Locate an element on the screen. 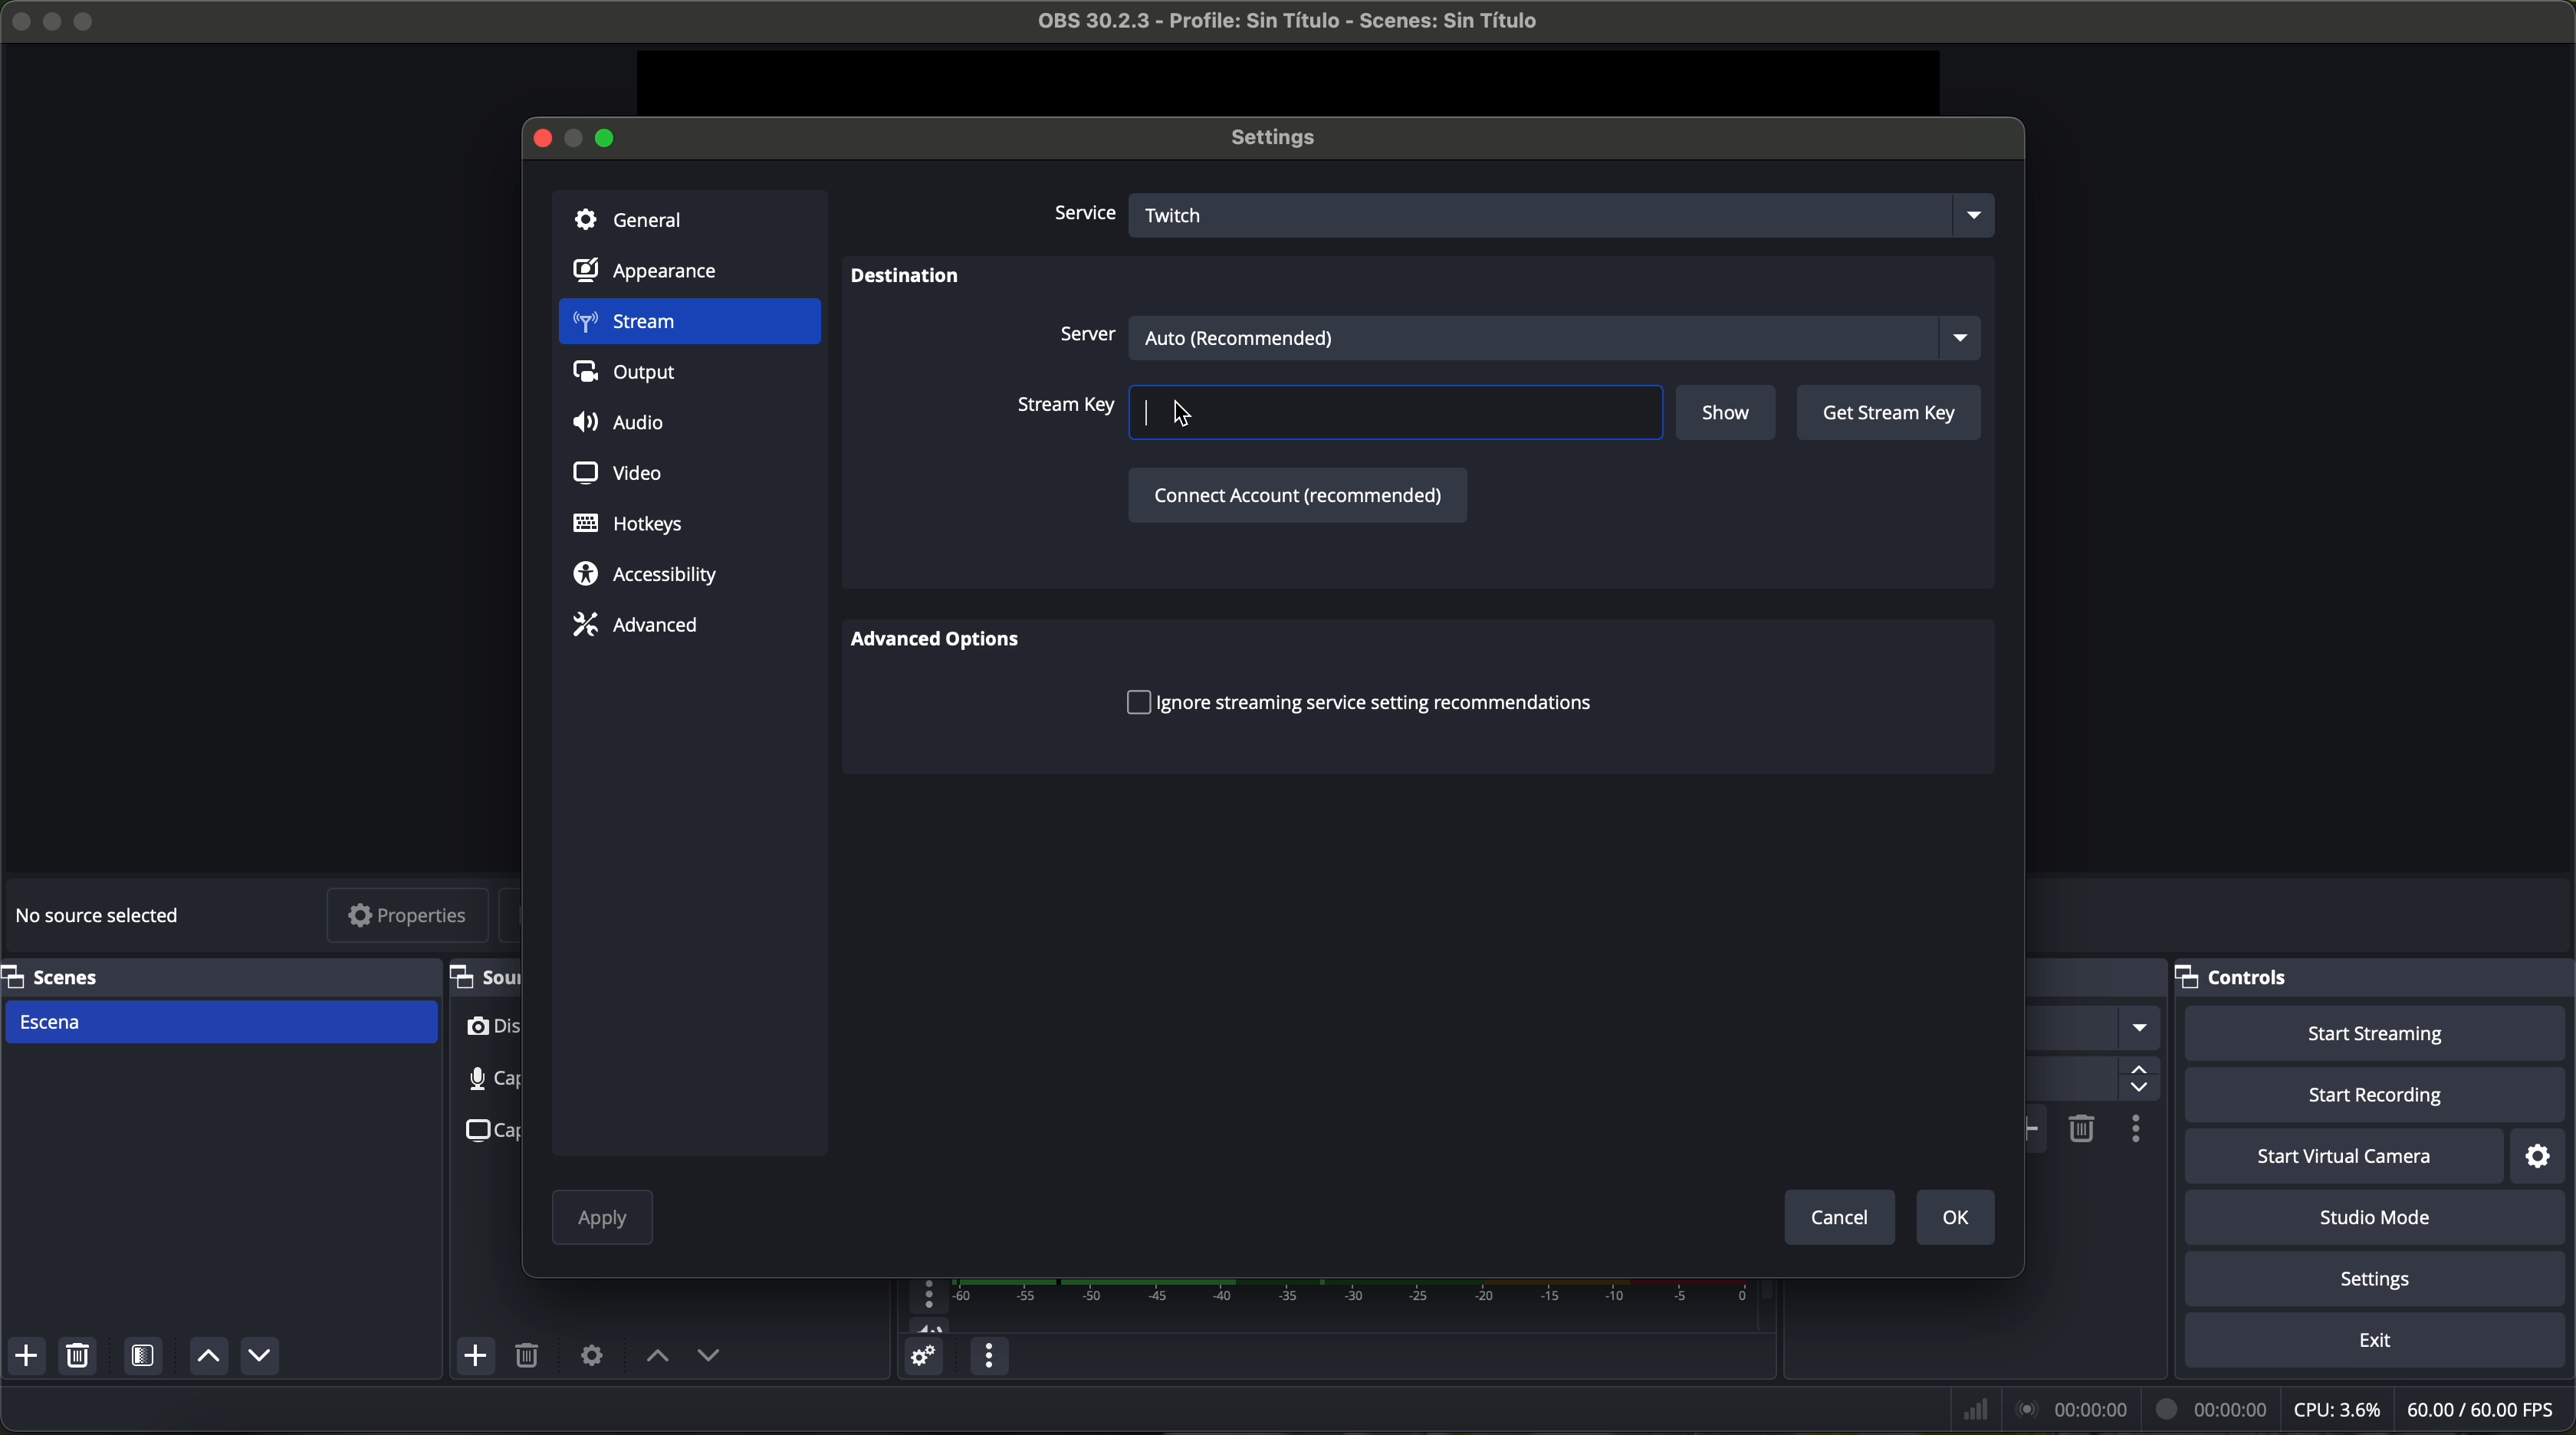 The width and height of the screenshot is (2576, 1435). click on start streaming is located at coordinates (2376, 1035).